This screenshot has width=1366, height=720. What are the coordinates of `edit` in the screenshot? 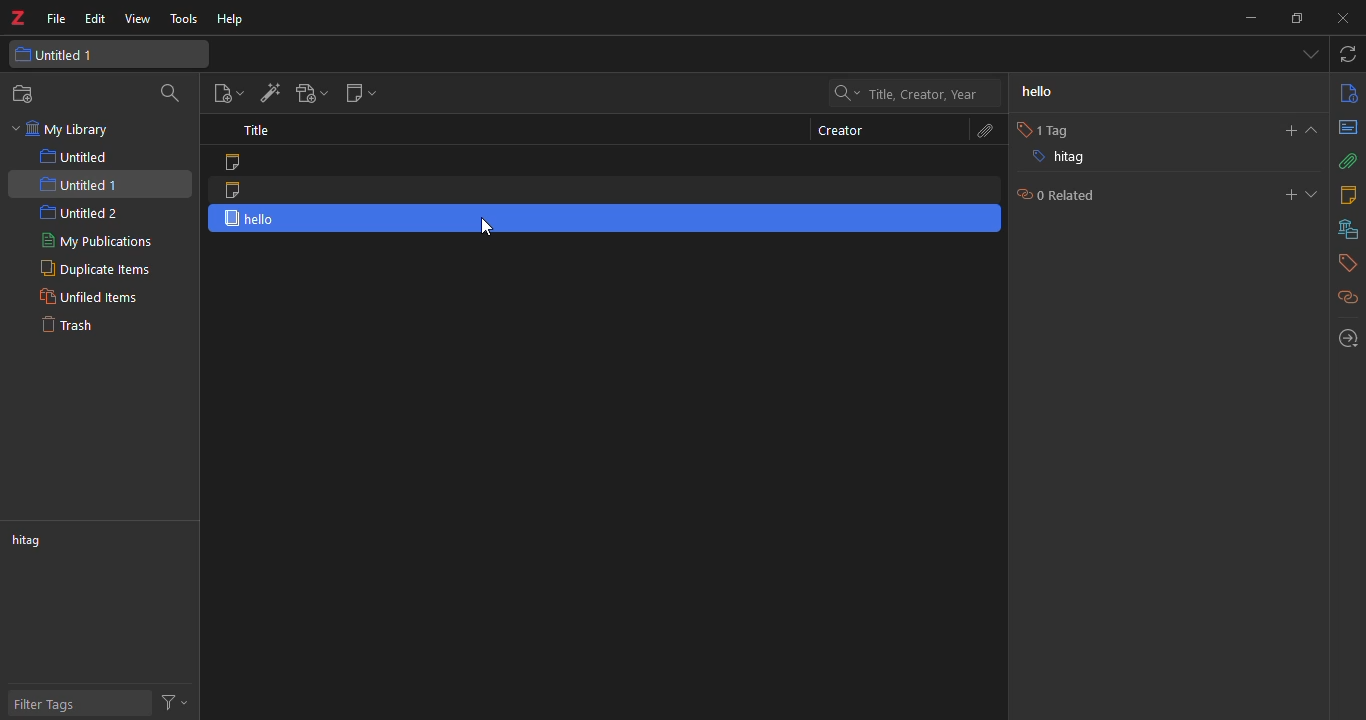 It's located at (94, 20).